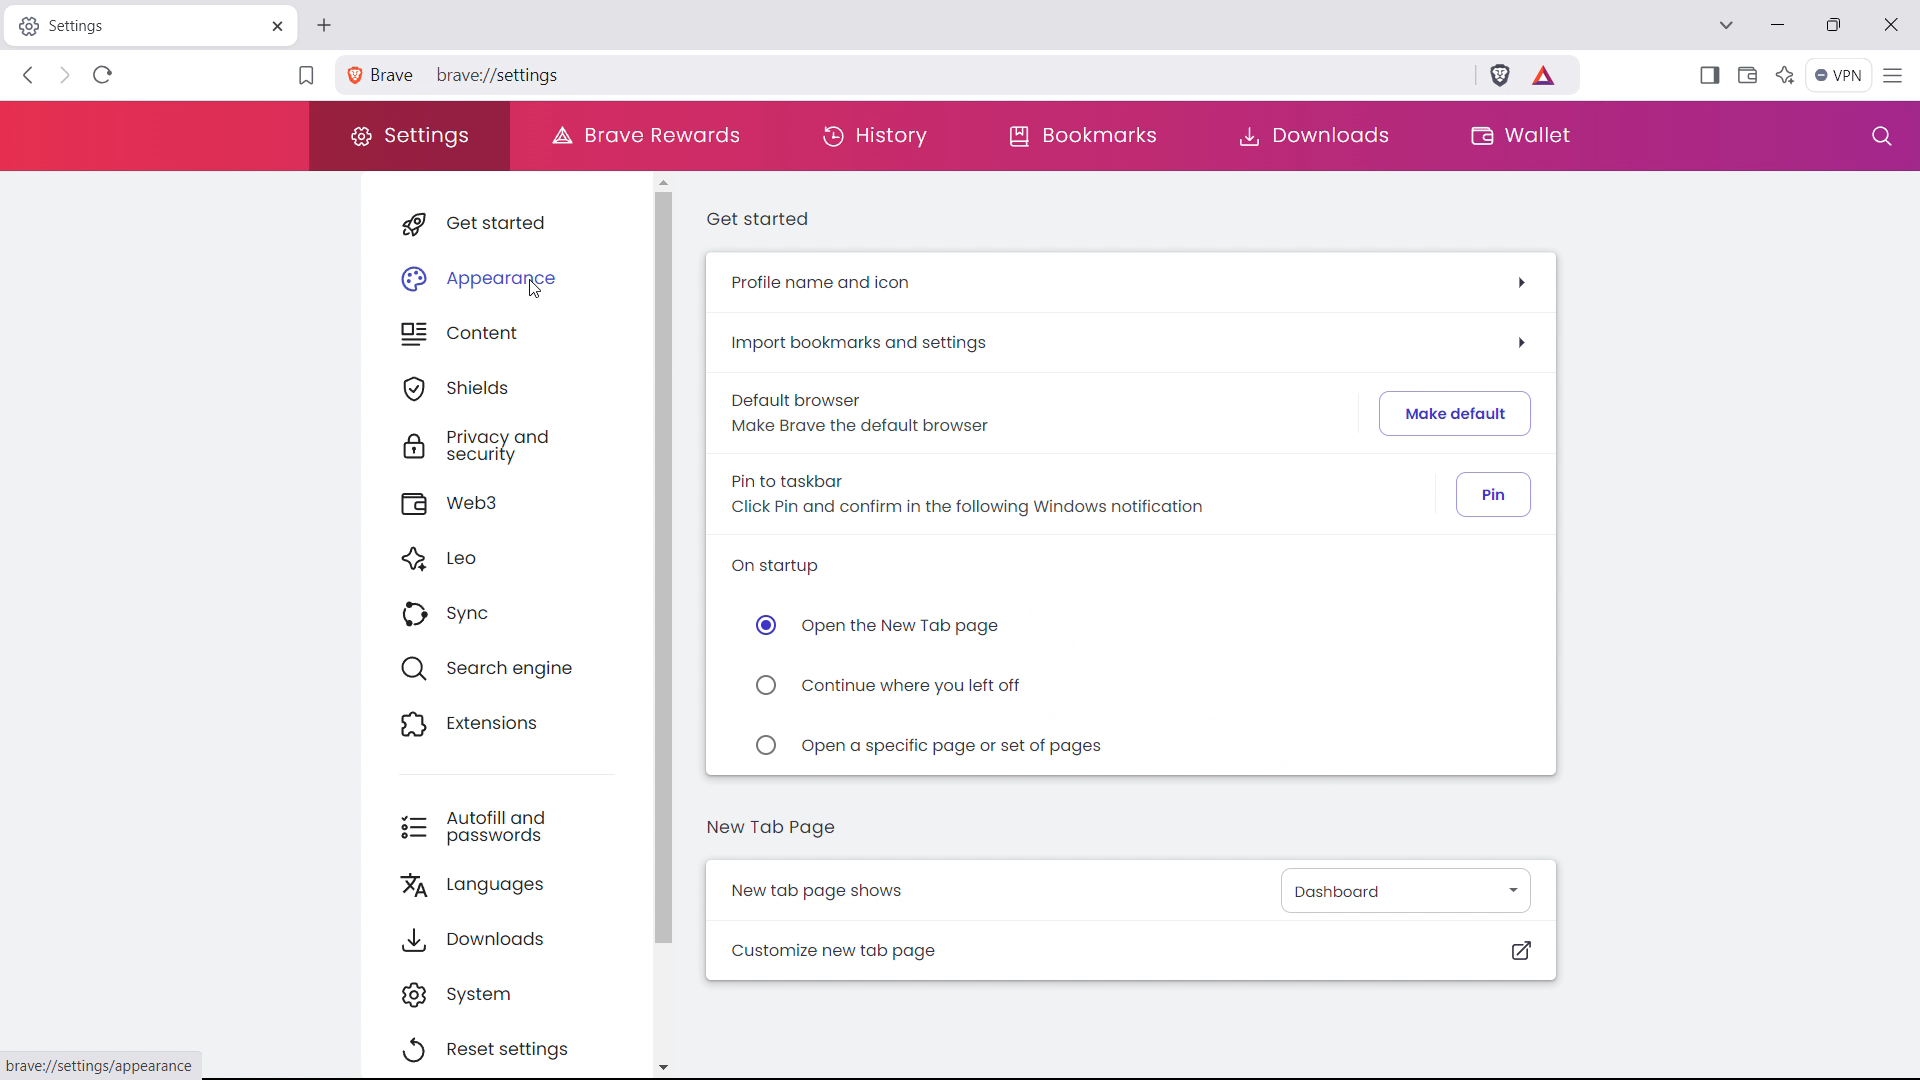  Describe the element at coordinates (1840, 74) in the screenshot. I see `vpn` at that location.